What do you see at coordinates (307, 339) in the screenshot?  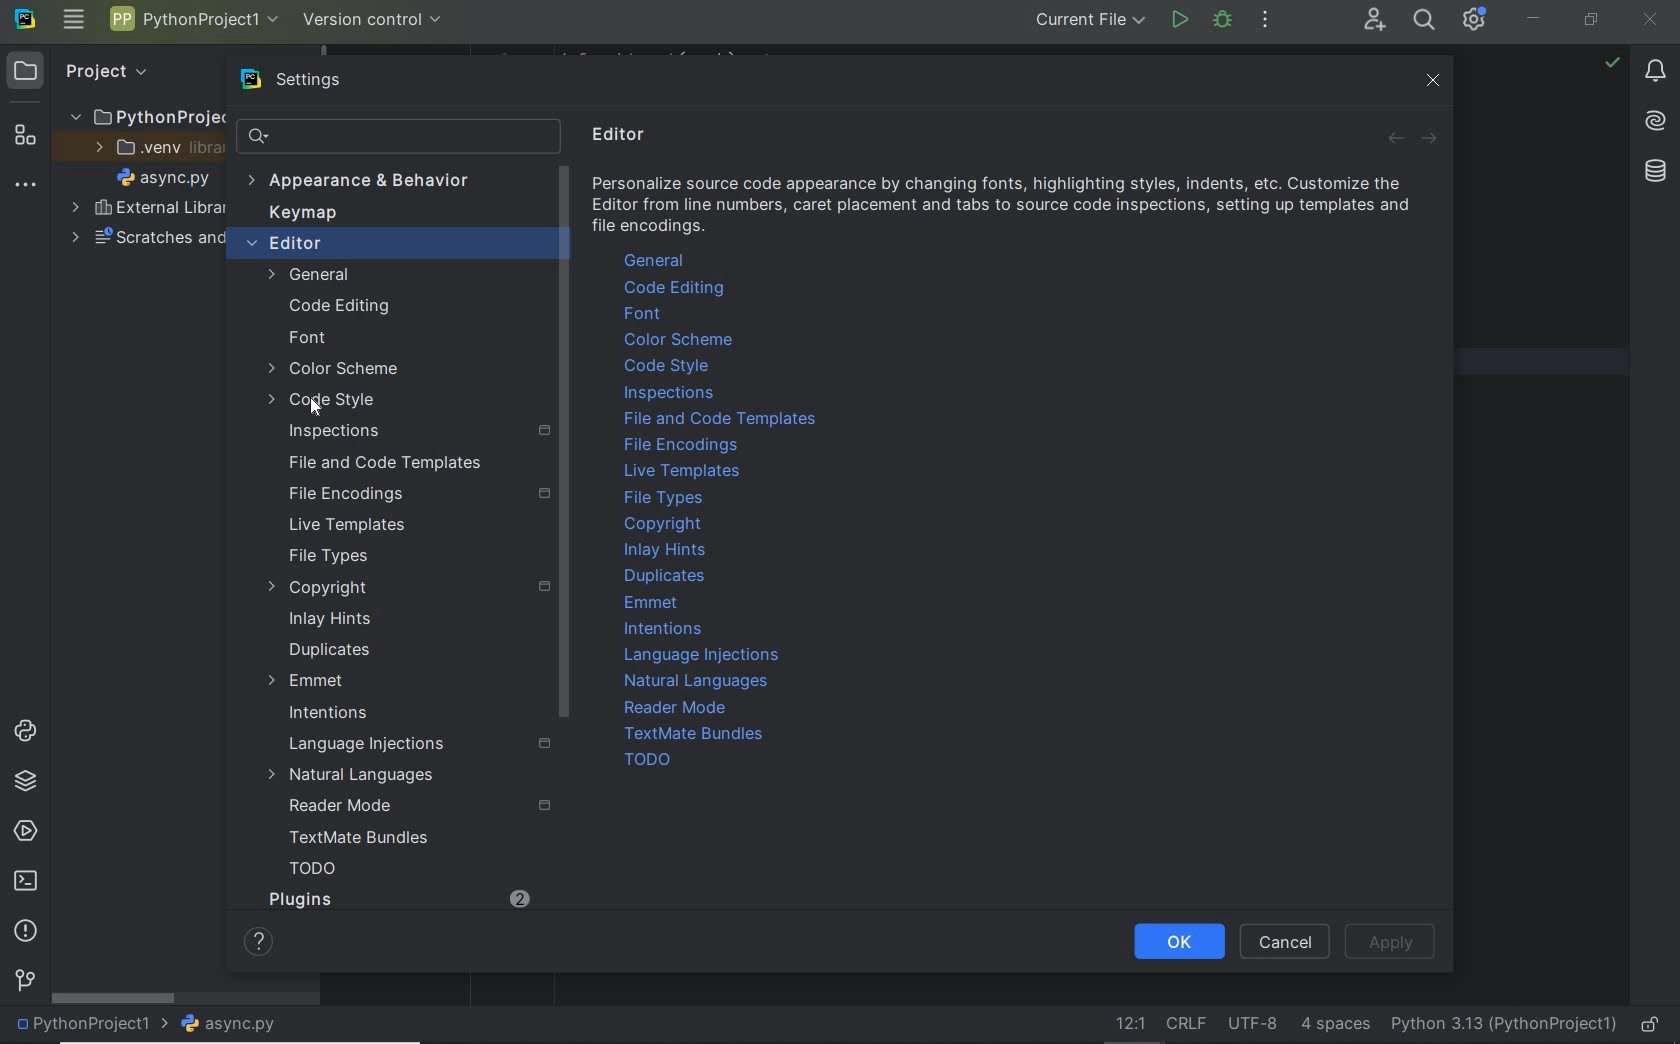 I see `font` at bounding box center [307, 339].